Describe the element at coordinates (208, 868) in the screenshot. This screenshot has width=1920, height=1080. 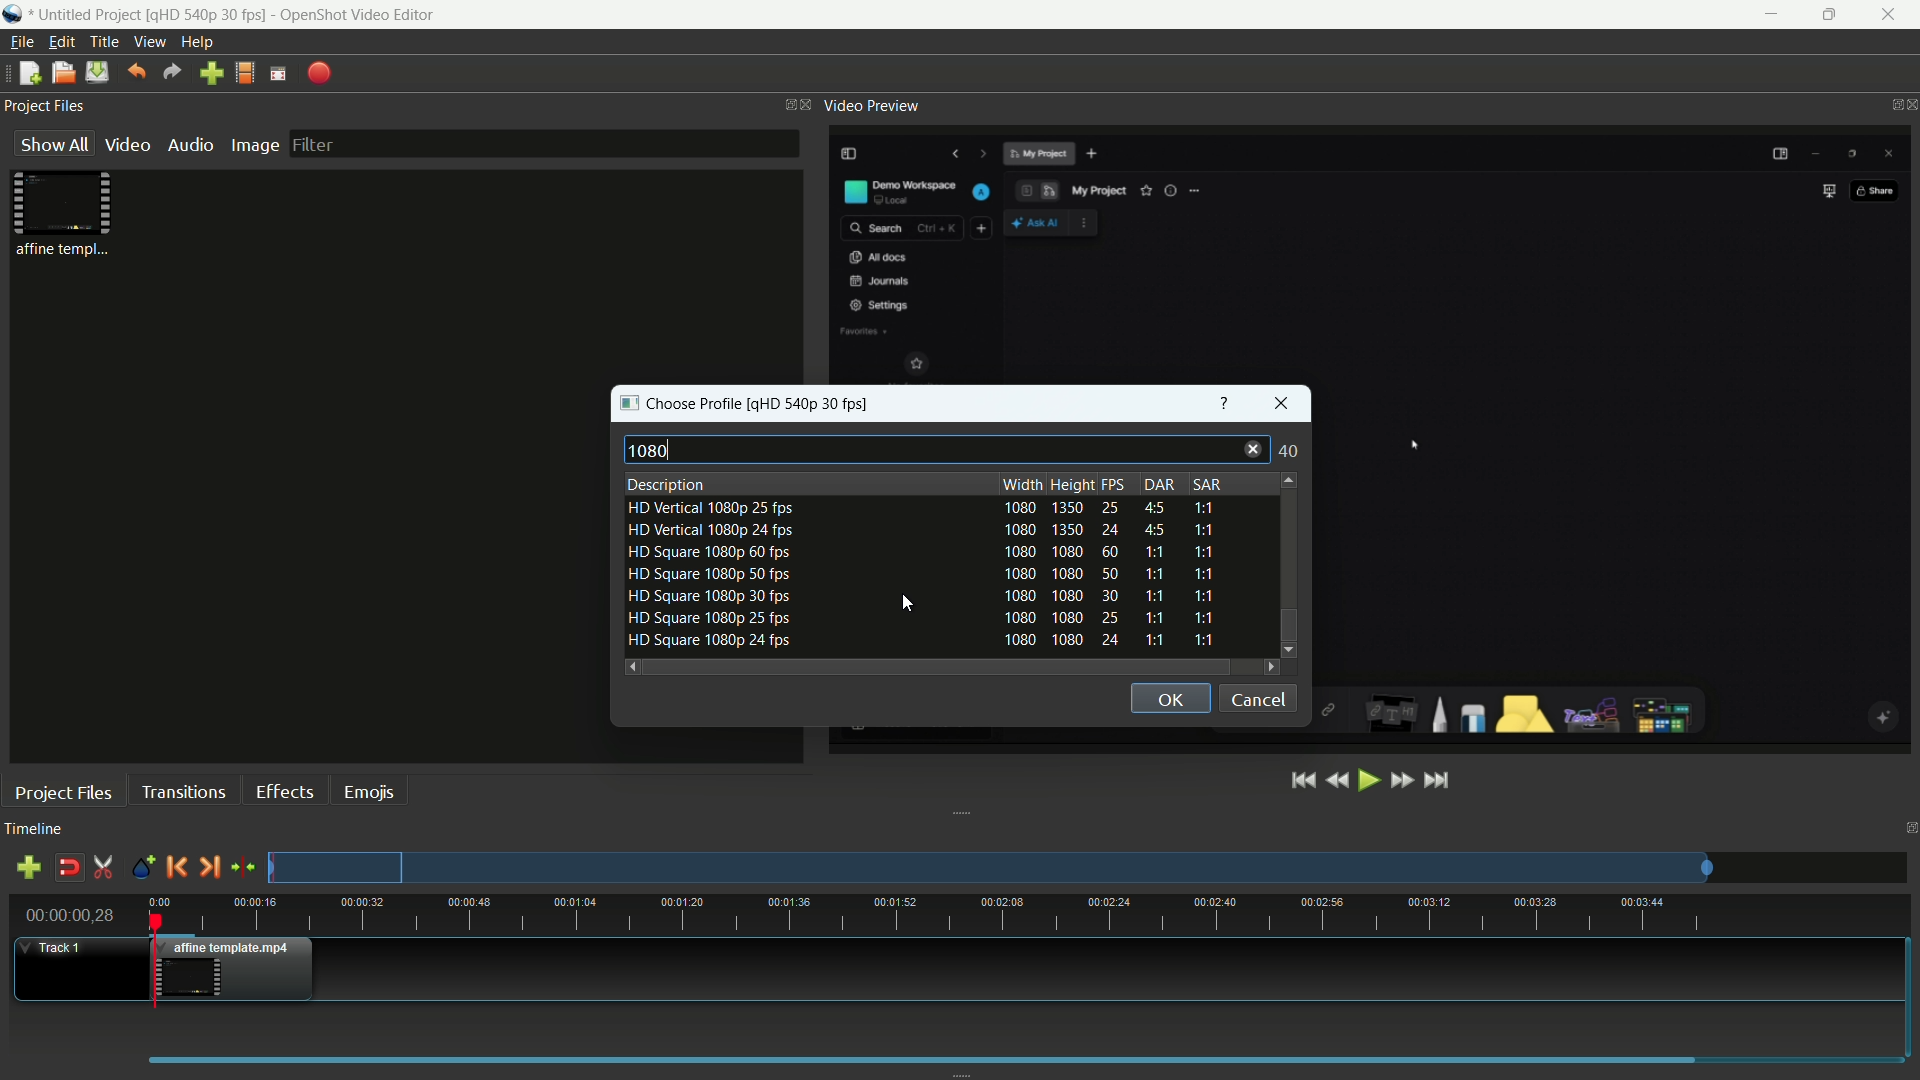
I see `next marker` at that location.